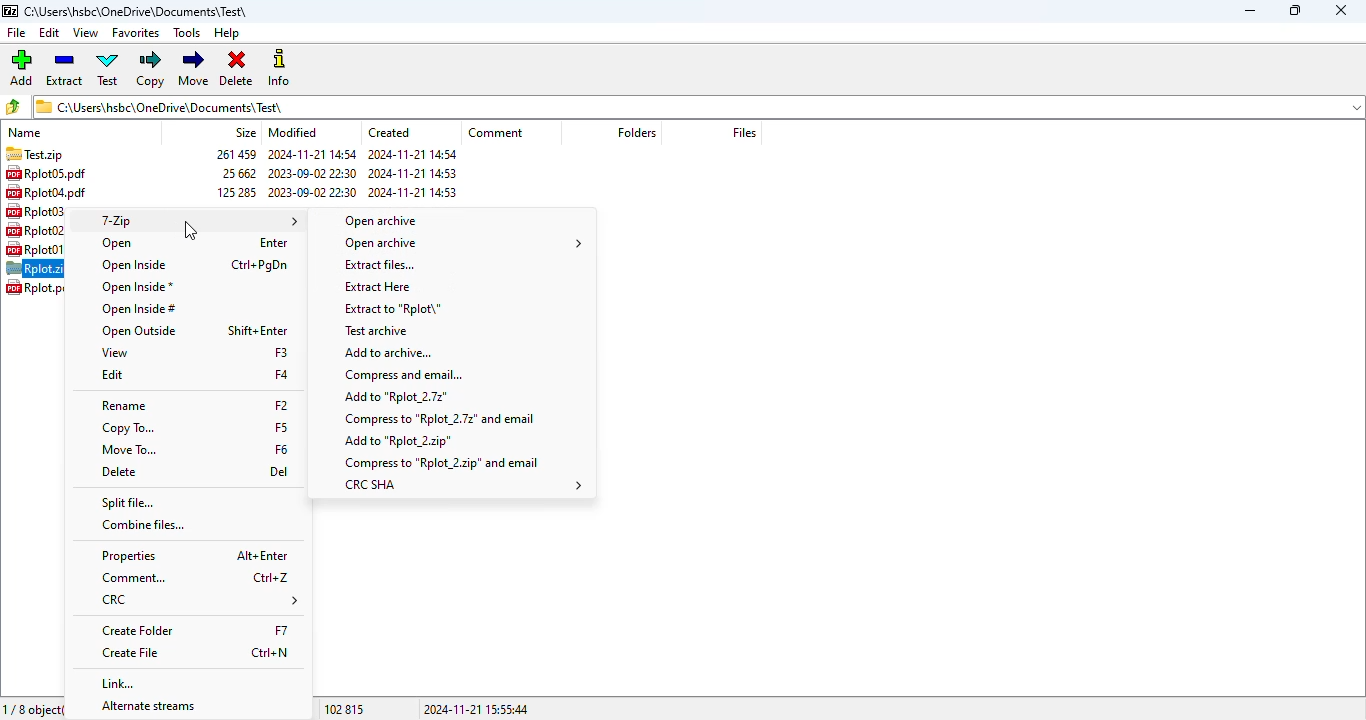 The height and width of the screenshot is (720, 1366). What do you see at coordinates (700, 107) in the screenshot?
I see `1 C:\Users\hsbc\OneDrive\Documents\Test\` at bounding box center [700, 107].